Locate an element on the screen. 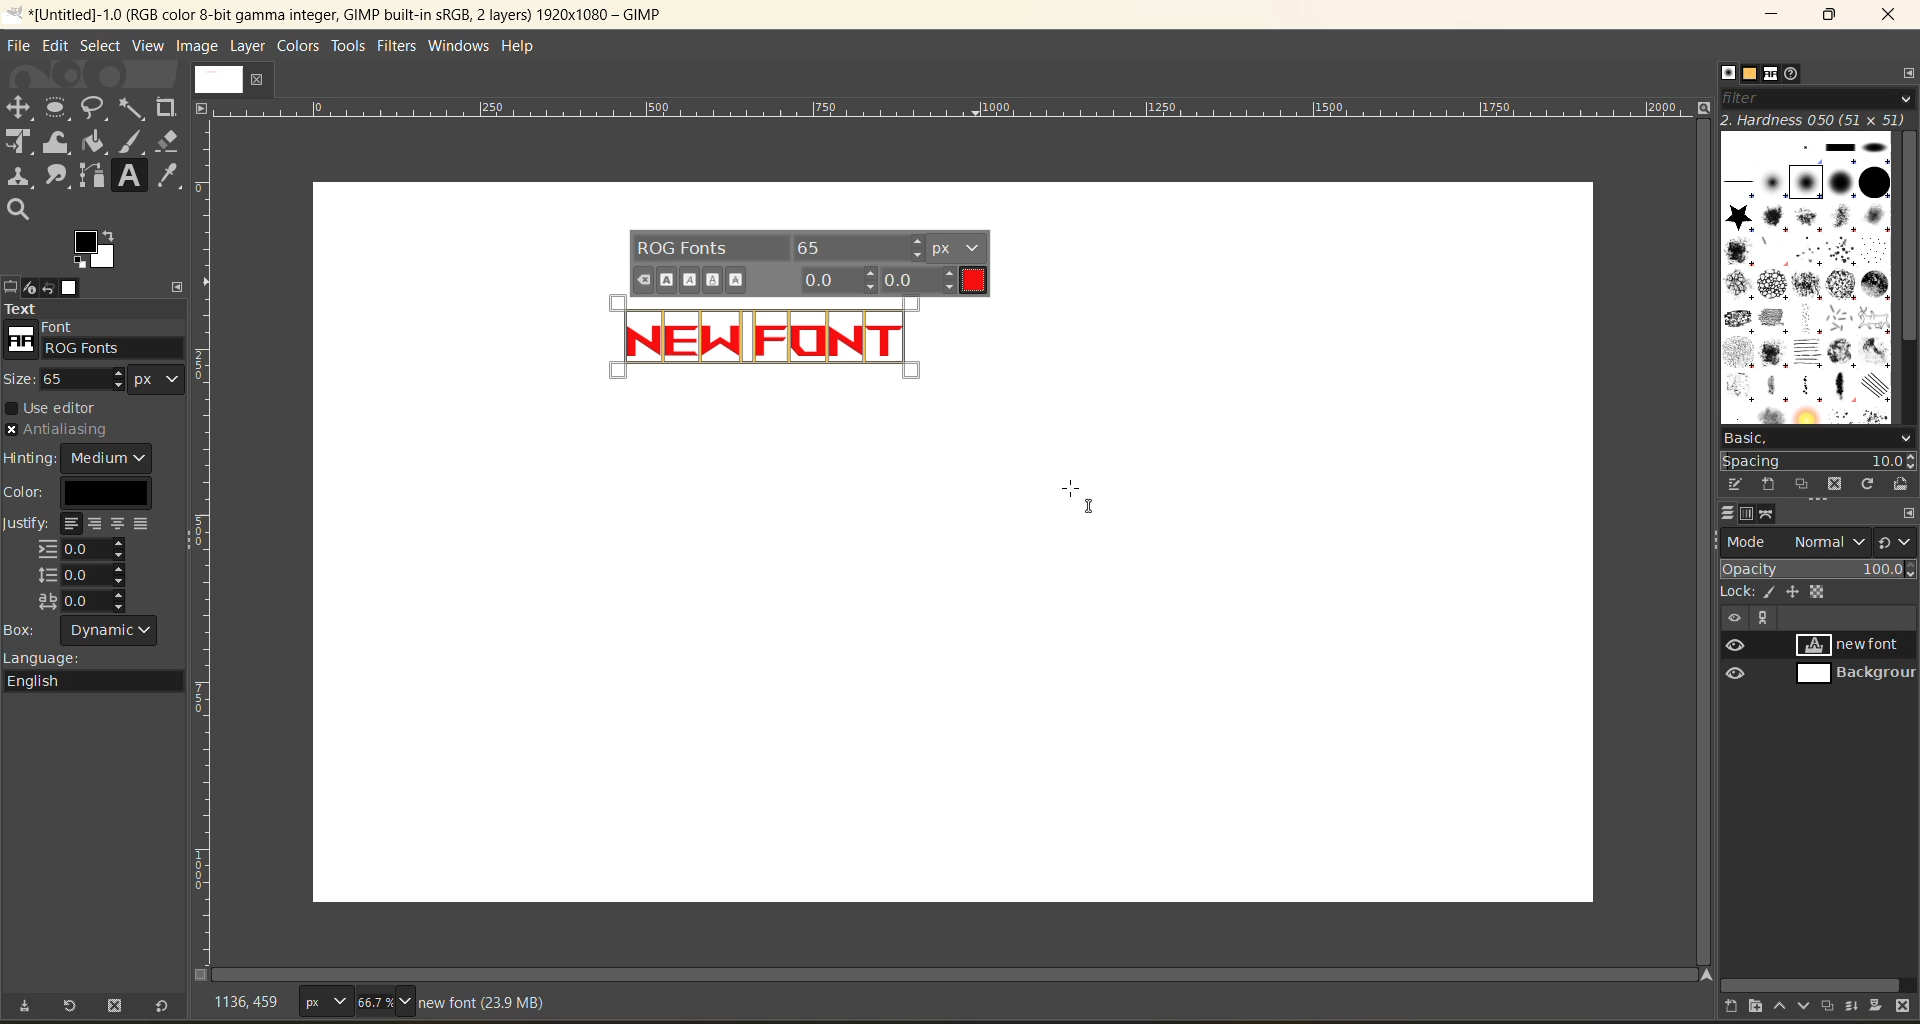  horizontal scroll bar is located at coordinates (1812, 985).